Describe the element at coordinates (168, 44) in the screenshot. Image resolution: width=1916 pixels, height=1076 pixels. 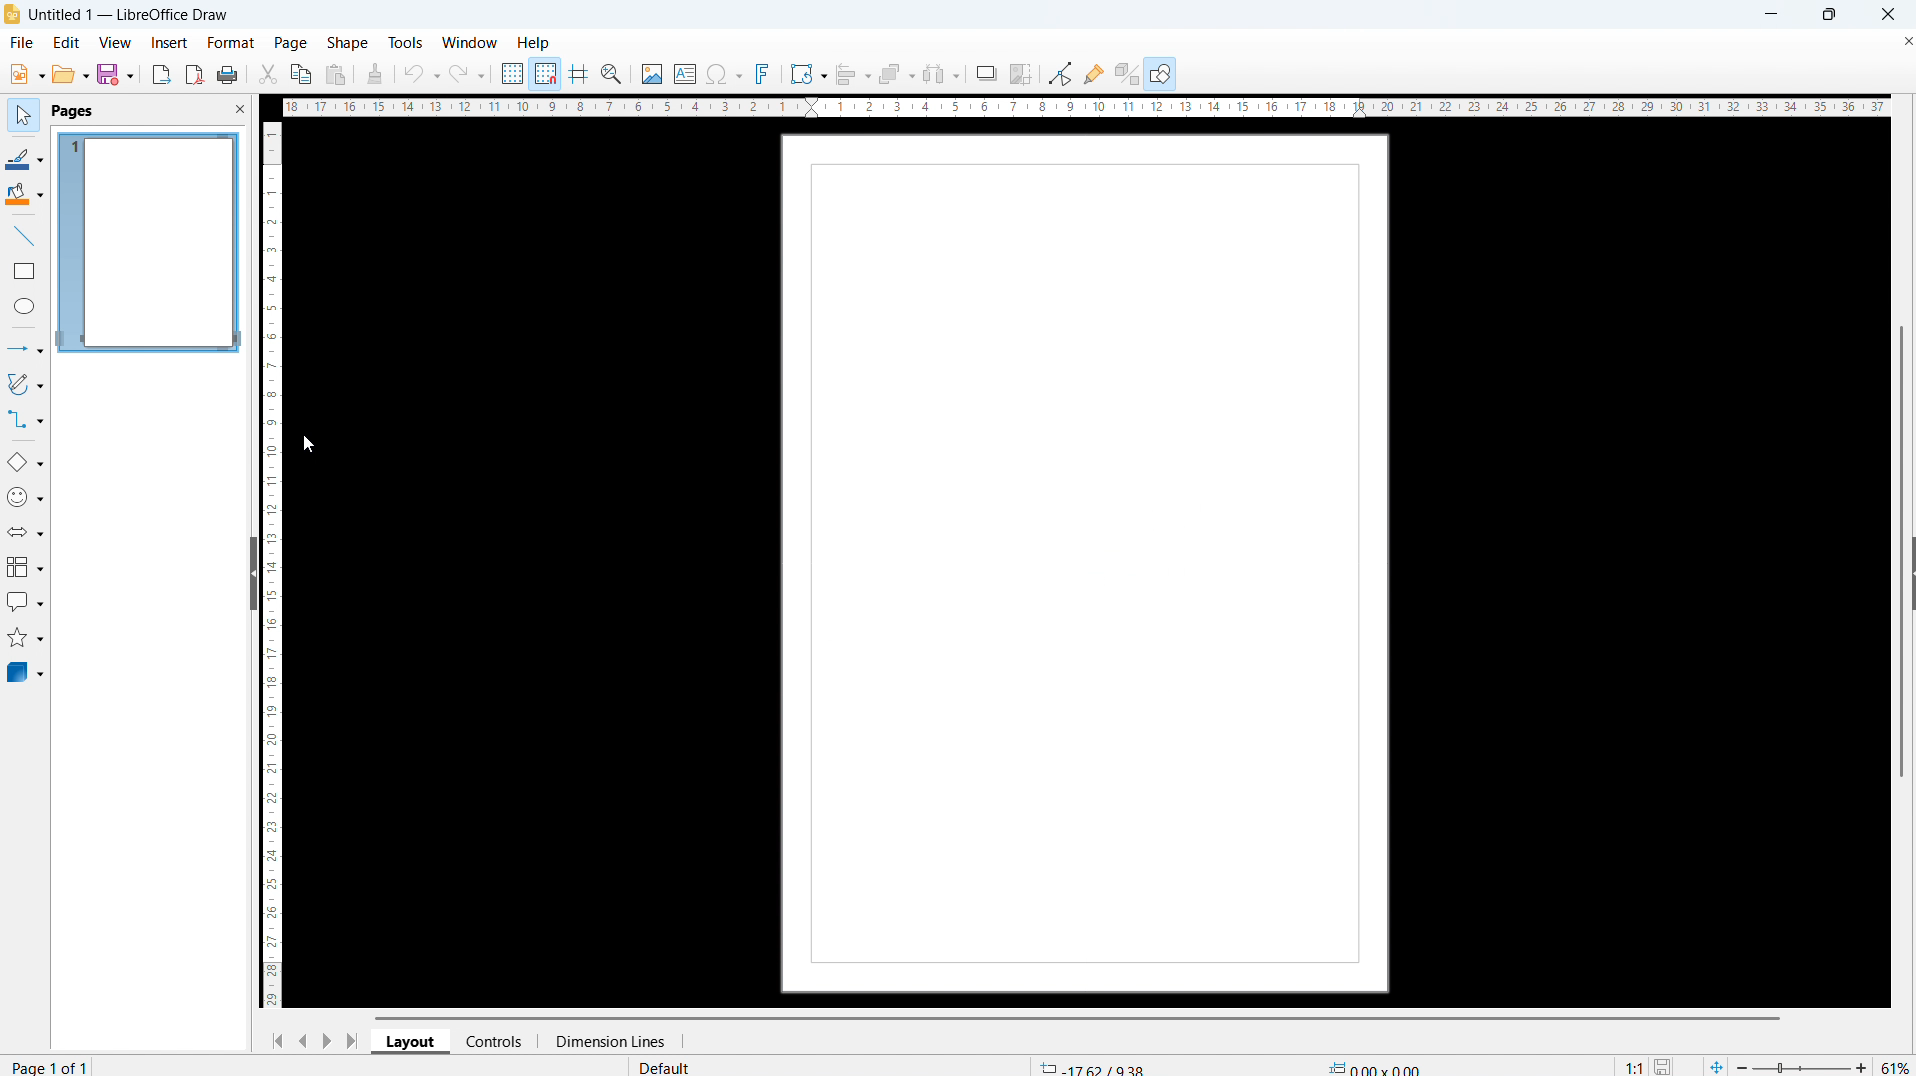
I see `insert` at that location.